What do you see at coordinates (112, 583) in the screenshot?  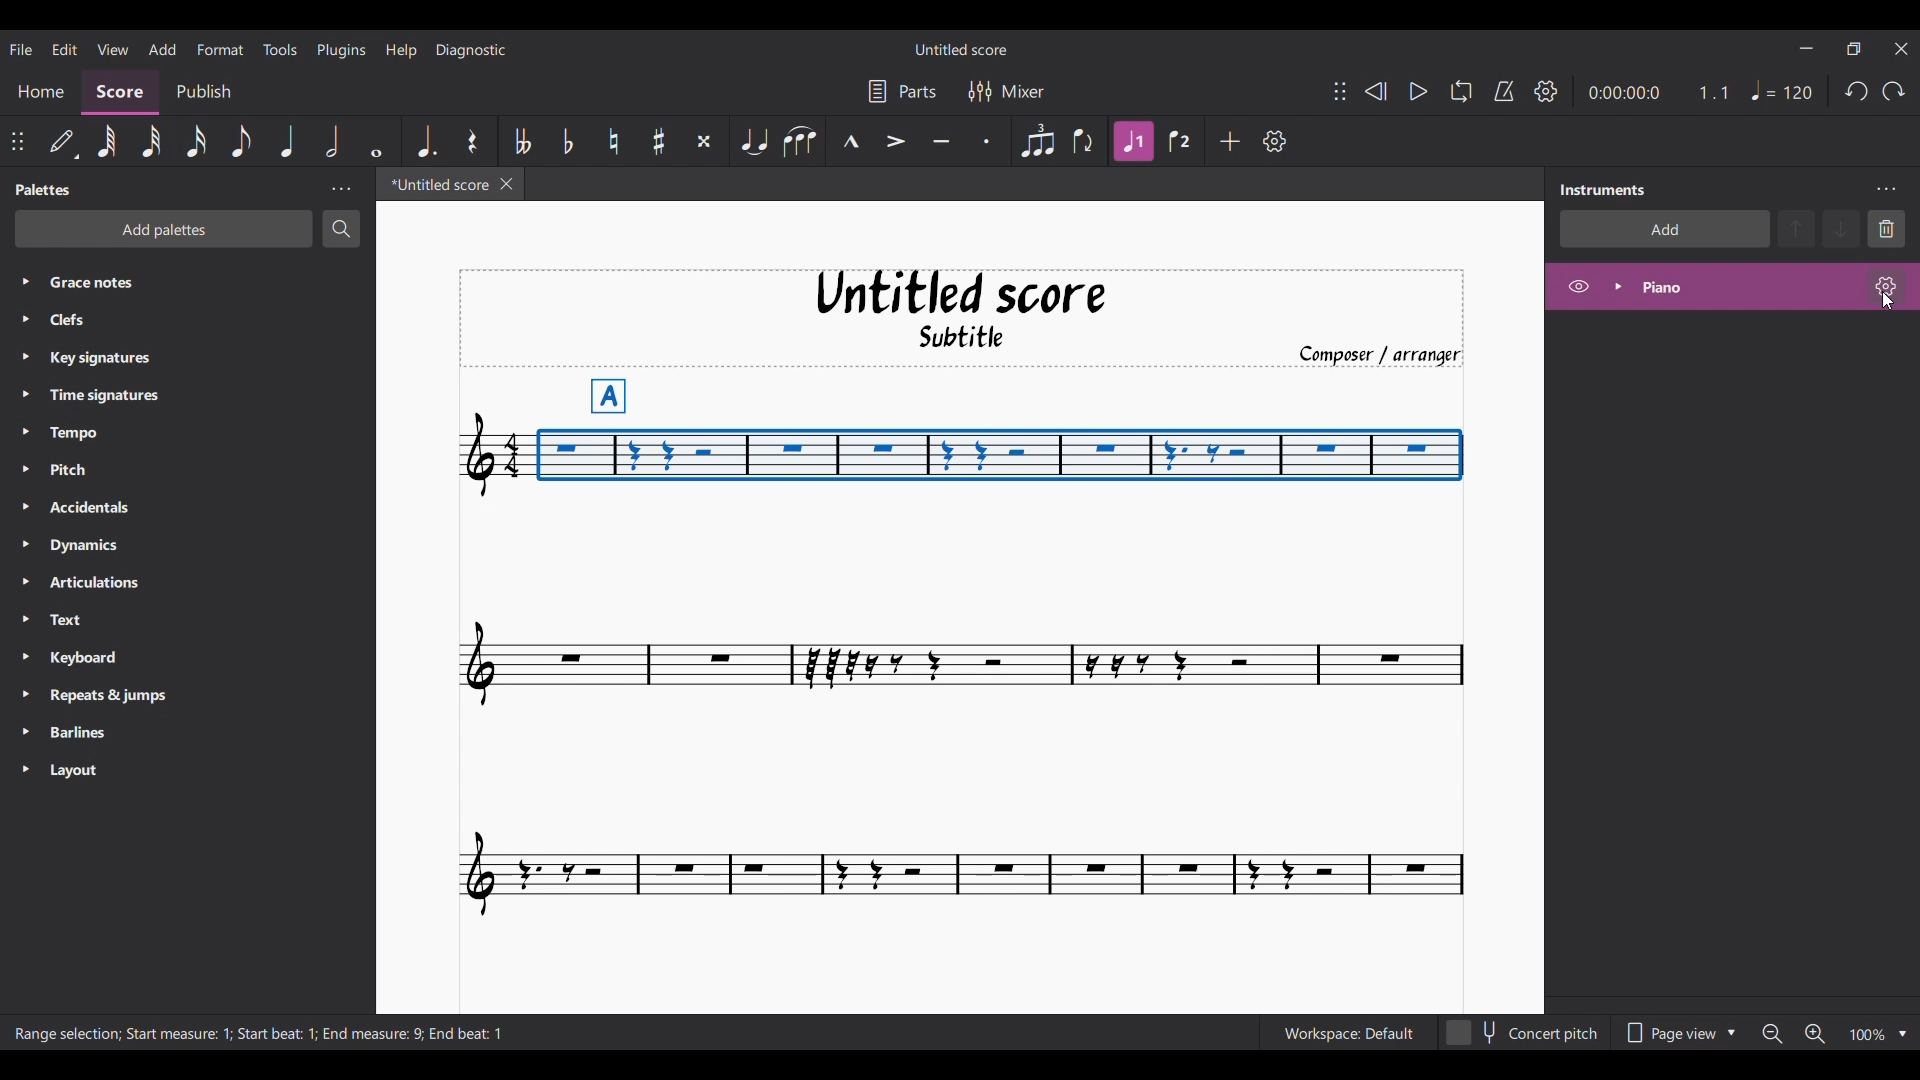 I see `Articulations` at bounding box center [112, 583].